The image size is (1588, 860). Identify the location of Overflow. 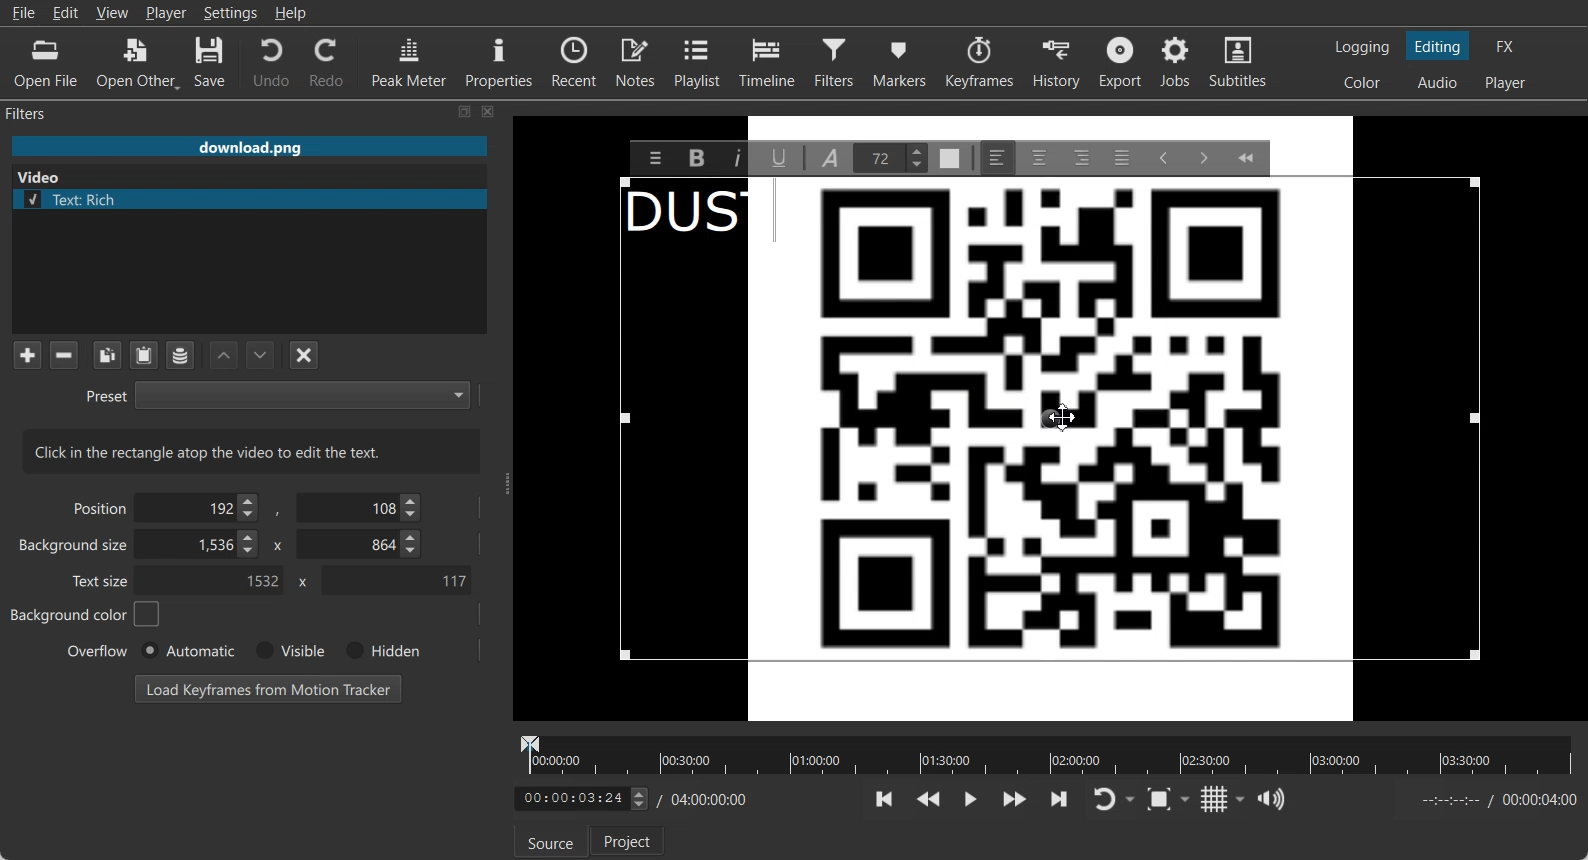
(98, 650).